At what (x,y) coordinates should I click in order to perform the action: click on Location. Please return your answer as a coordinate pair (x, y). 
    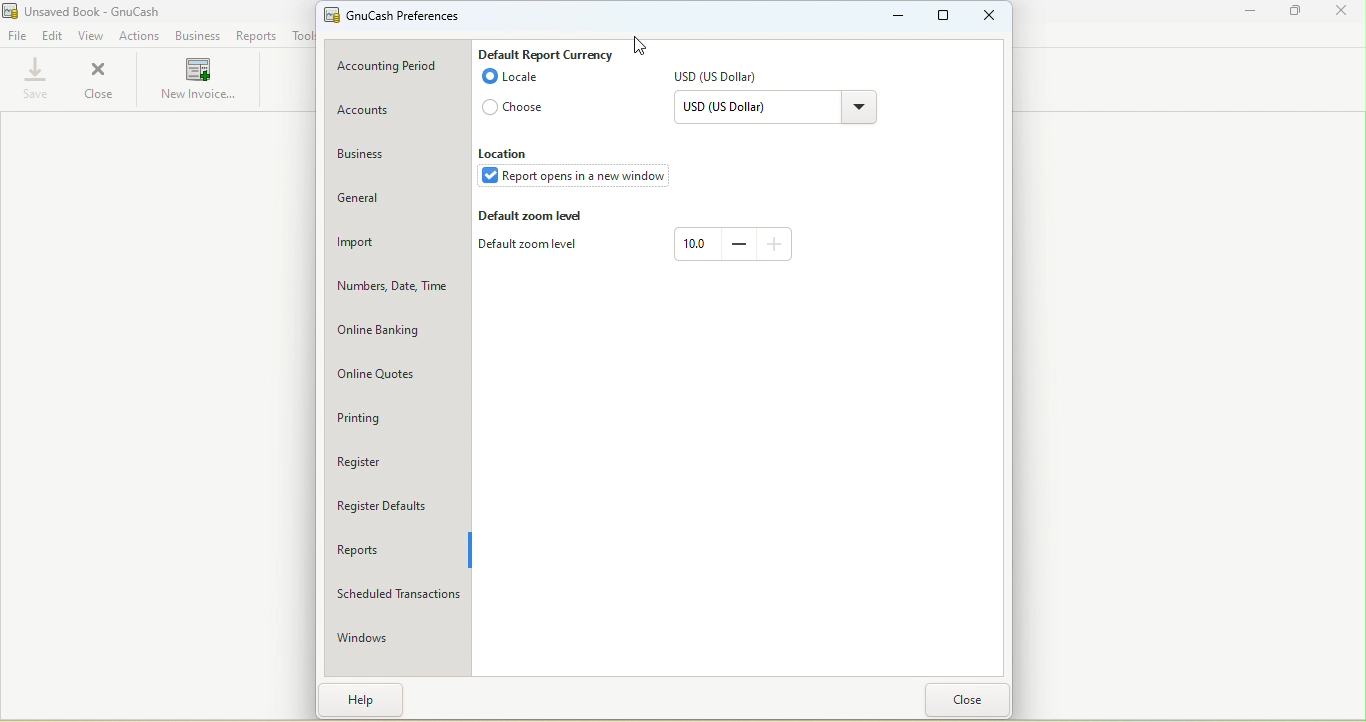
    Looking at the image, I should click on (507, 153).